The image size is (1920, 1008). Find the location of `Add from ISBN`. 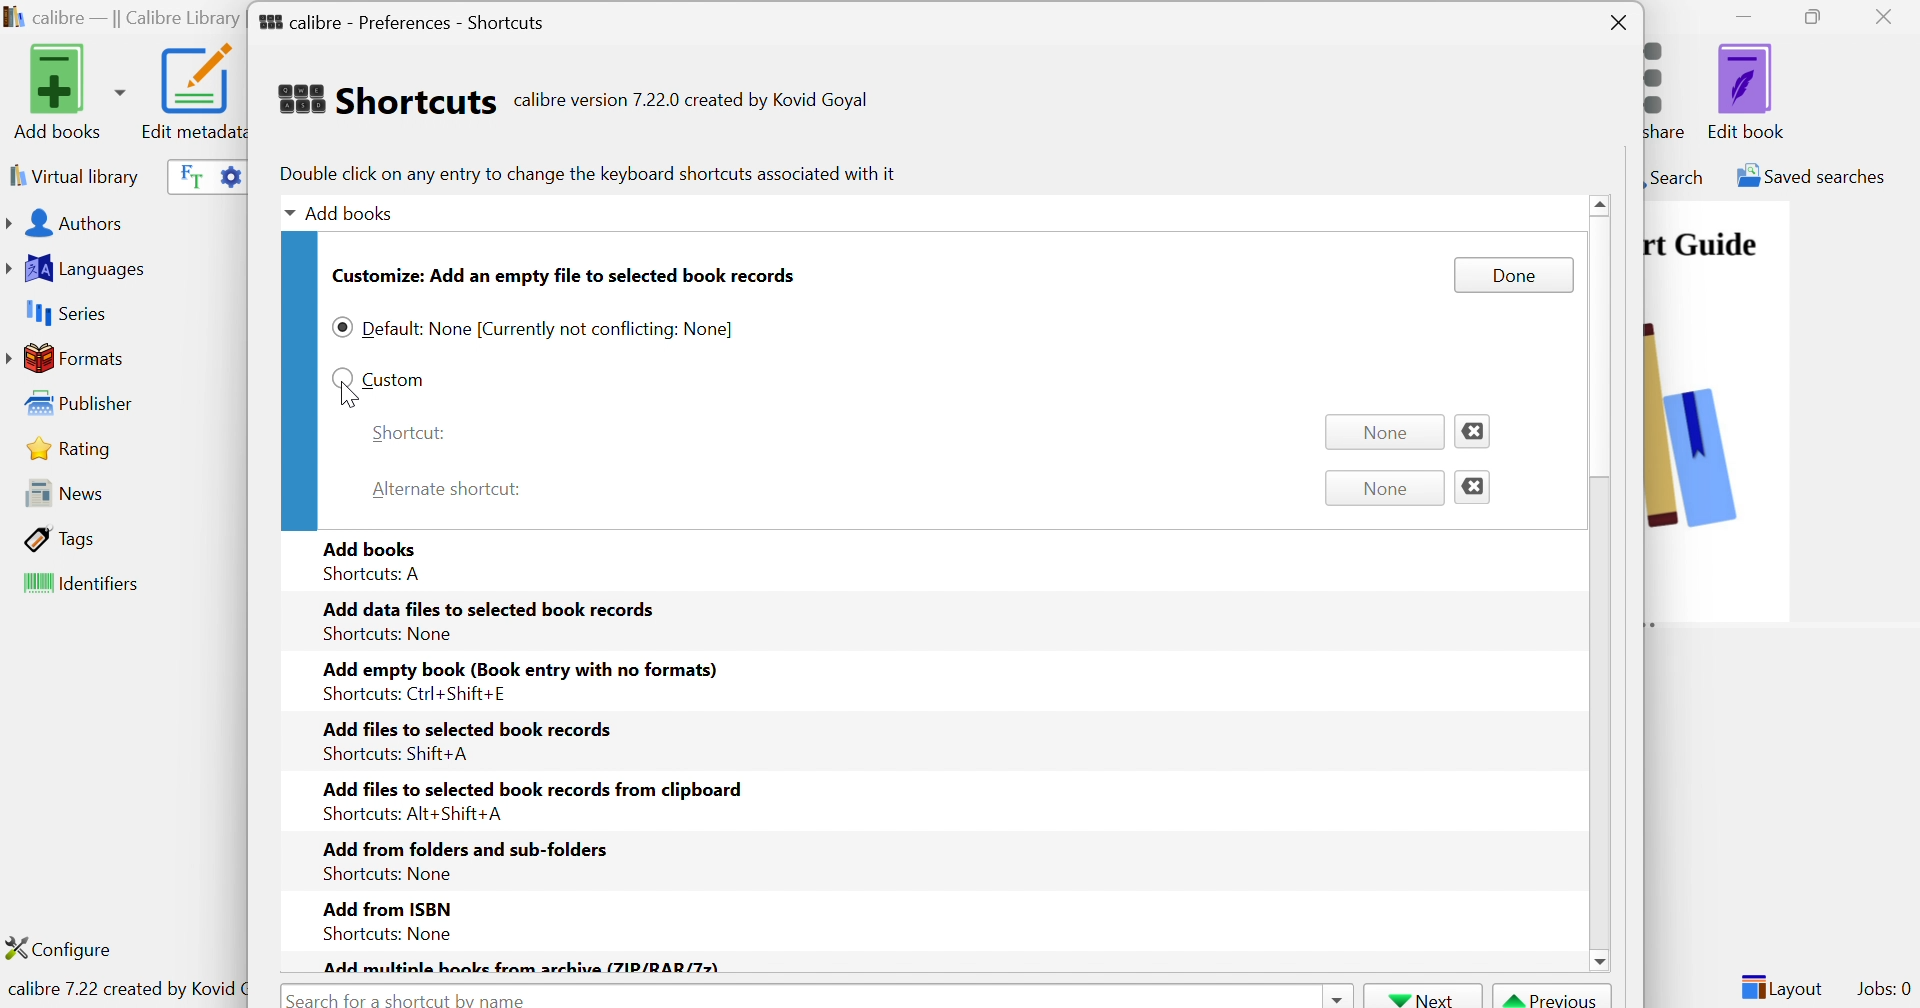

Add from ISBN is located at coordinates (385, 906).